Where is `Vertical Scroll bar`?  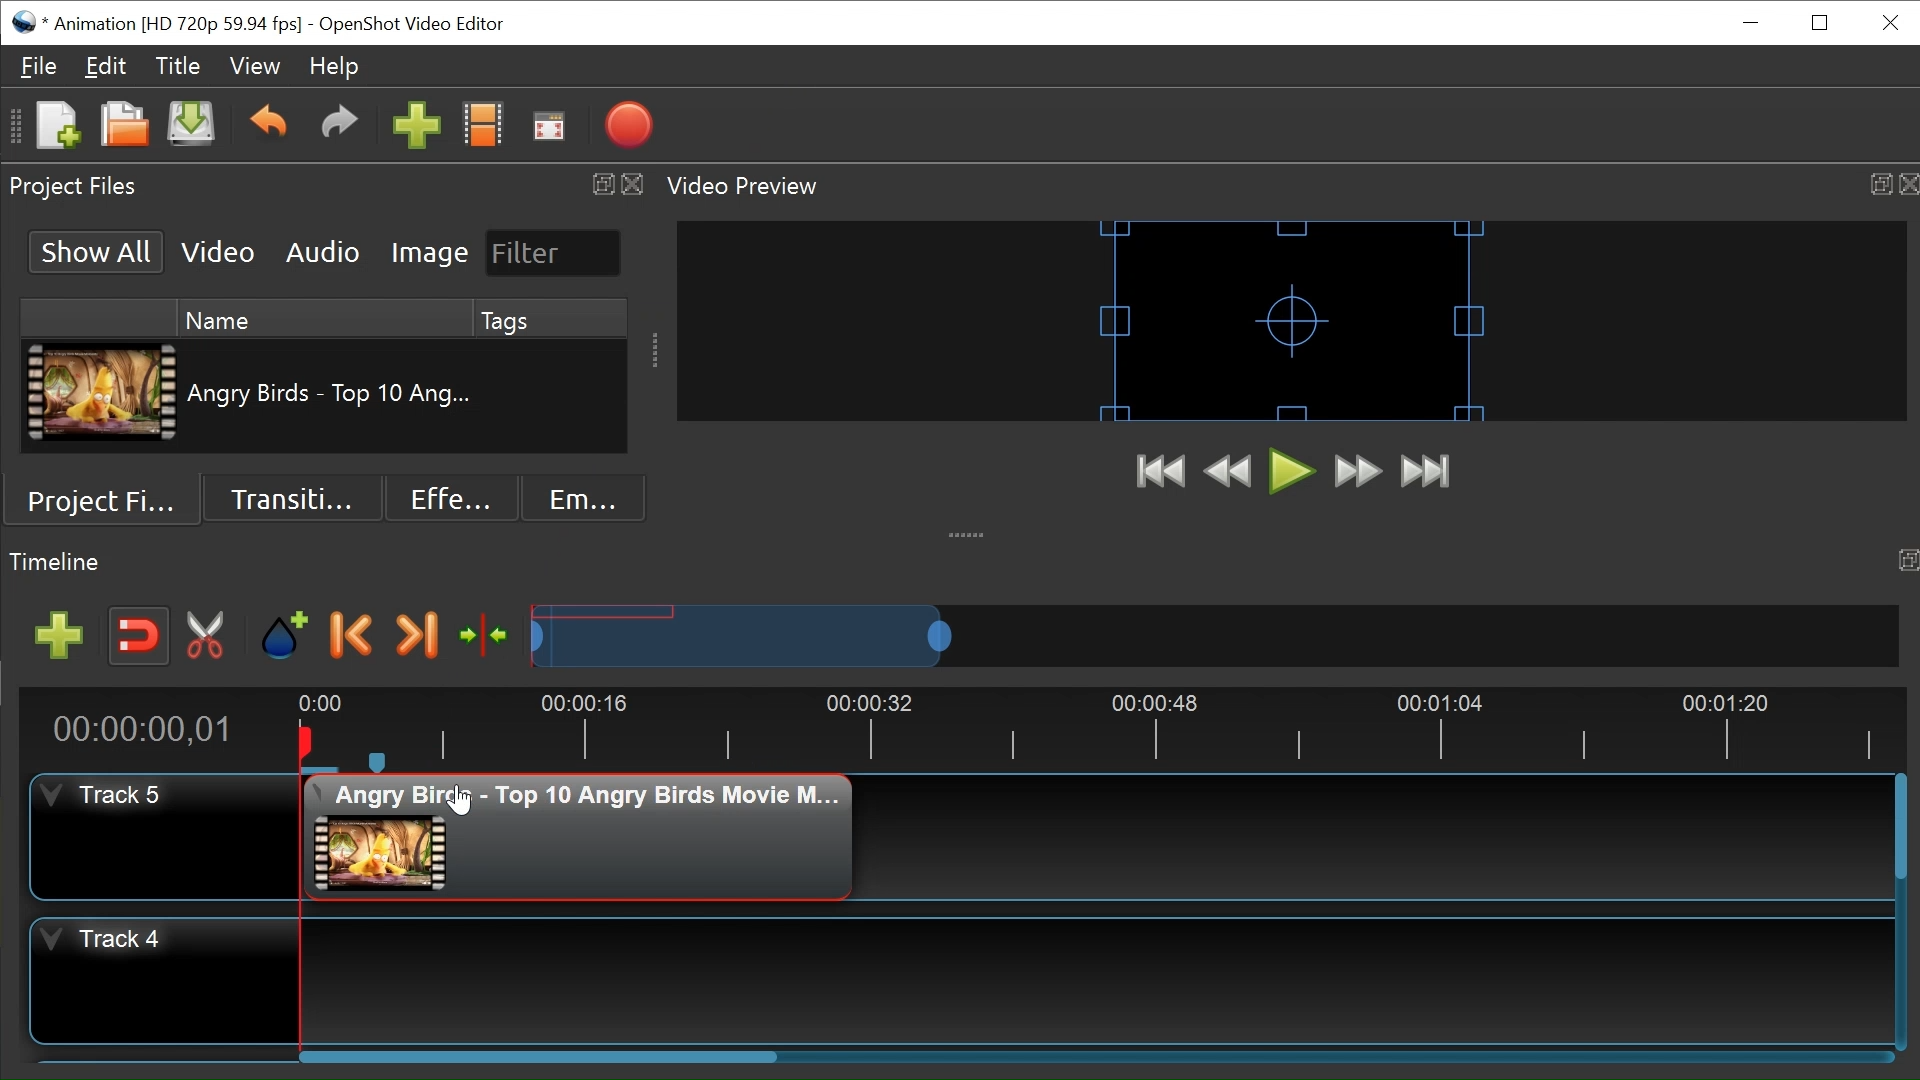
Vertical Scroll bar is located at coordinates (1900, 831).